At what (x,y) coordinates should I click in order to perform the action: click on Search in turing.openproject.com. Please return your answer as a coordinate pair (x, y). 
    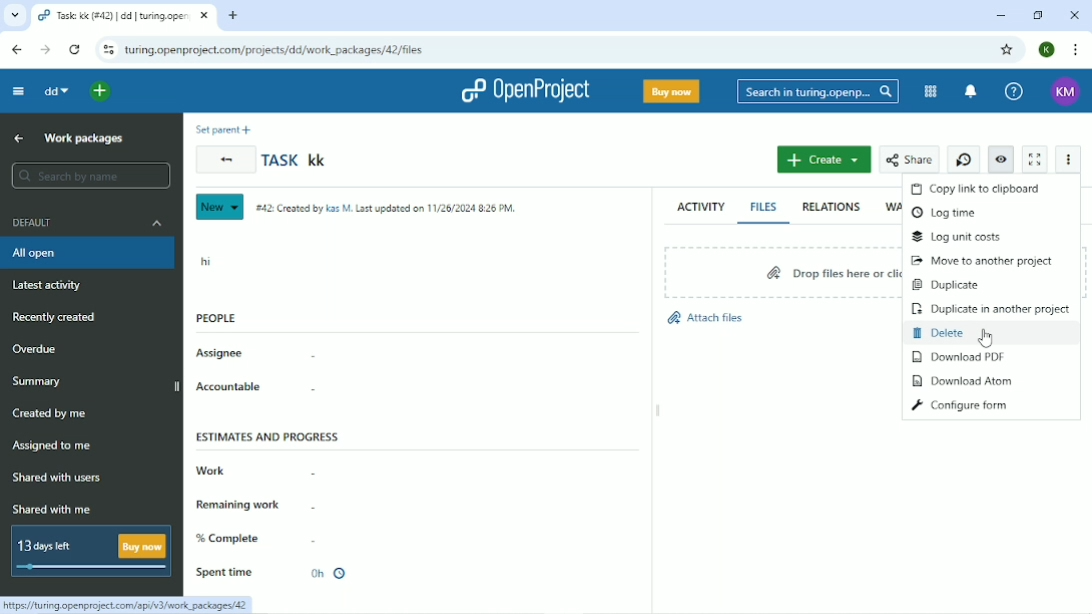
    Looking at the image, I should click on (819, 91).